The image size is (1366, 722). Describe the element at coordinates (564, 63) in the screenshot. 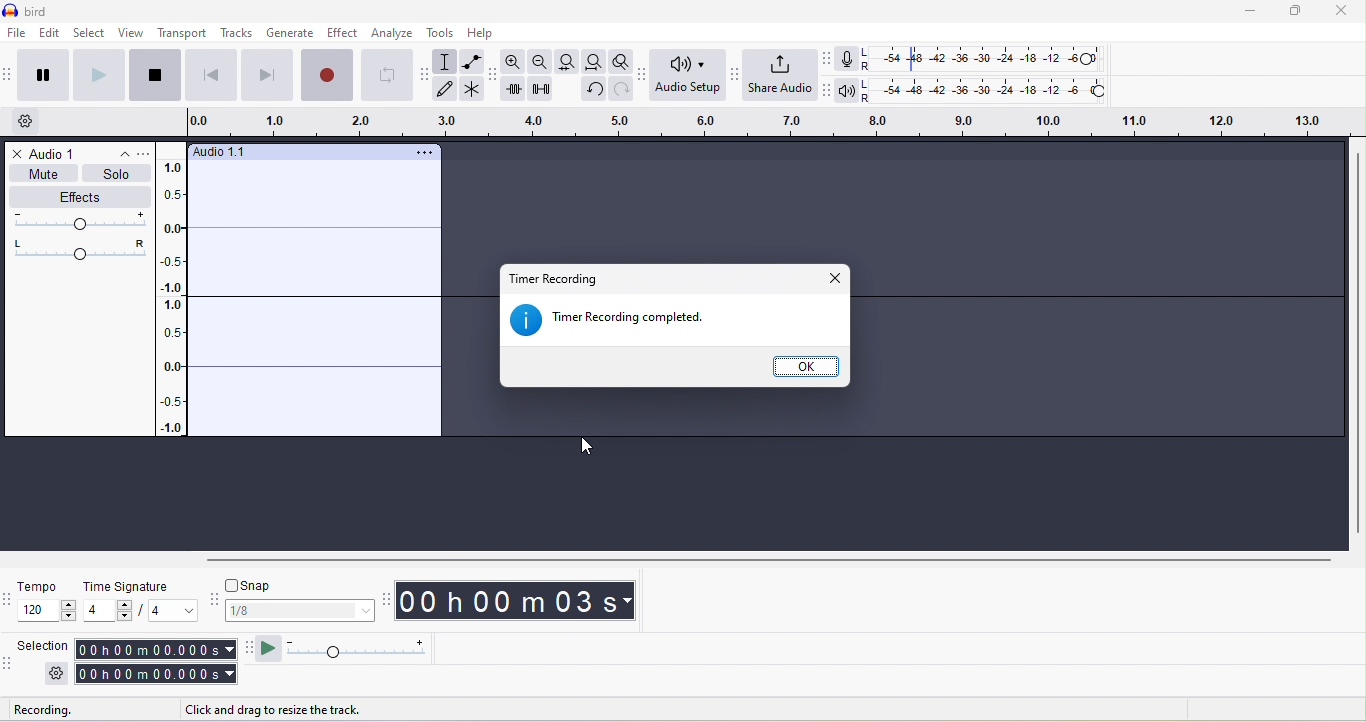

I see `fit selection to width` at that location.